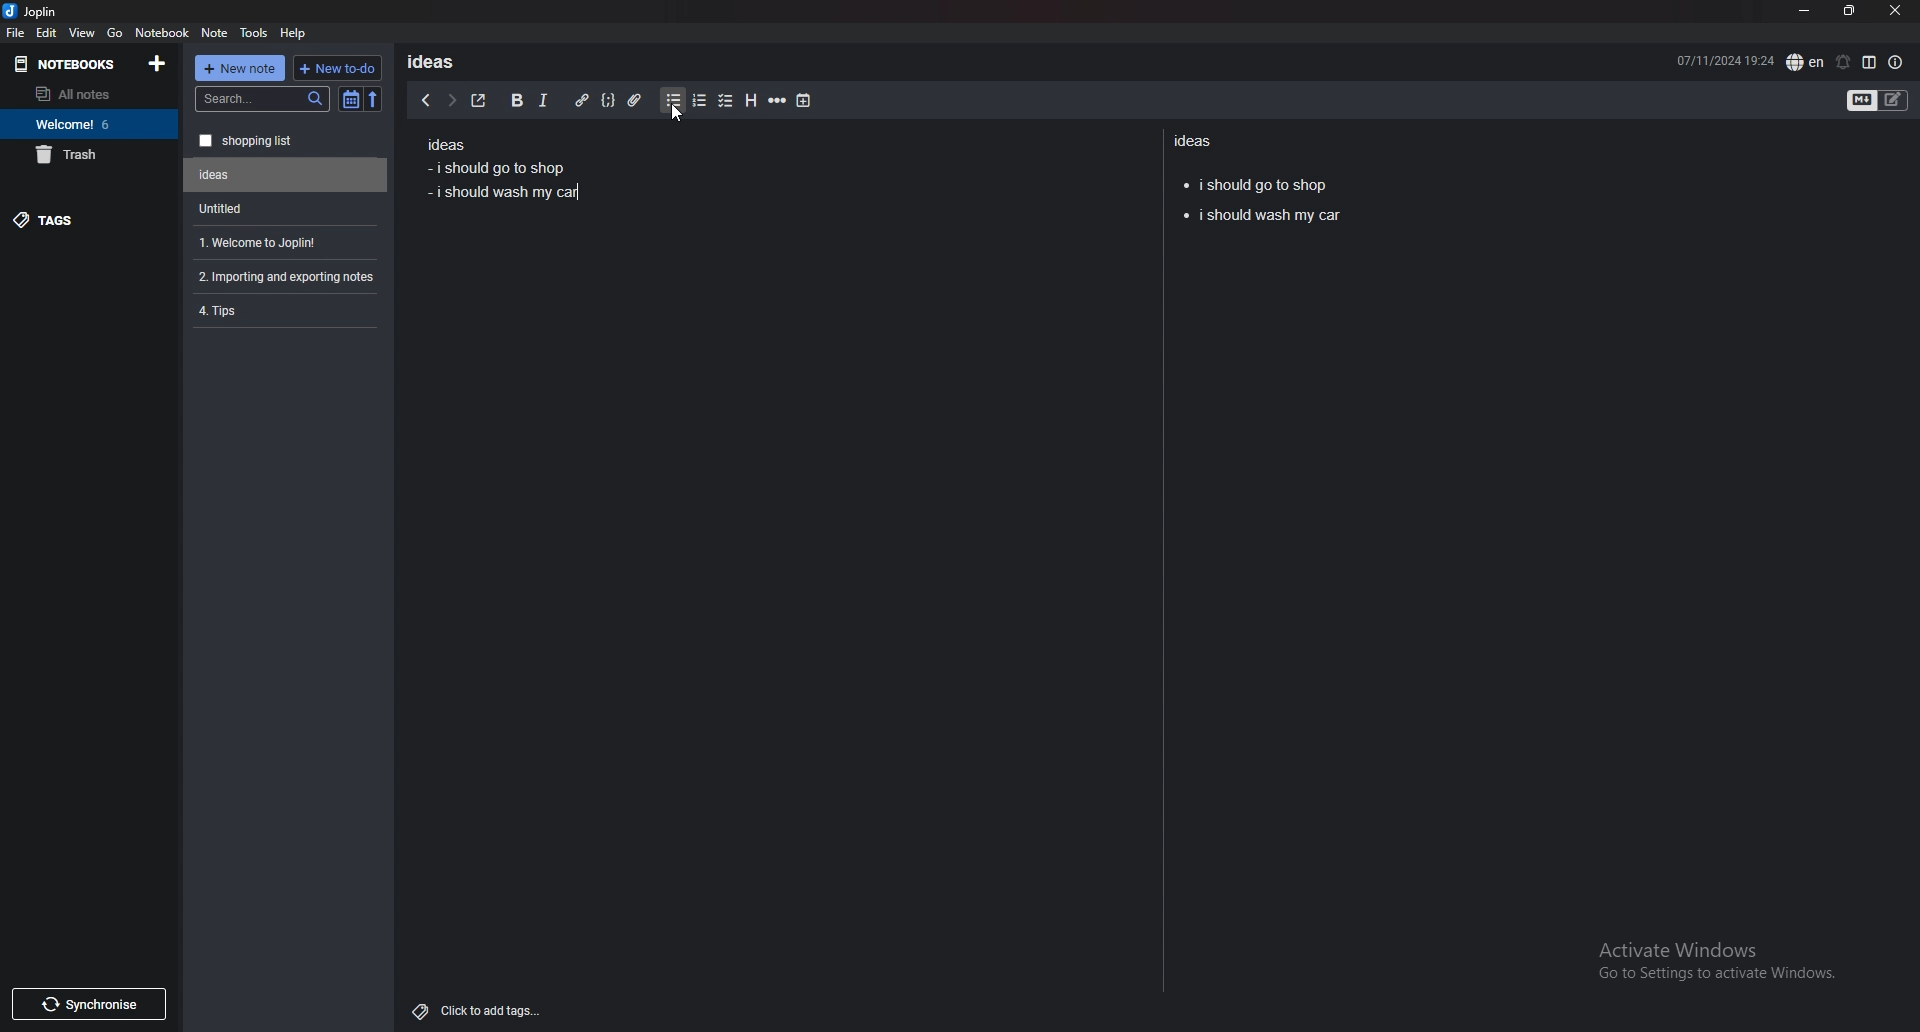 The image size is (1920, 1032). Describe the element at coordinates (542, 101) in the screenshot. I see `italic` at that location.